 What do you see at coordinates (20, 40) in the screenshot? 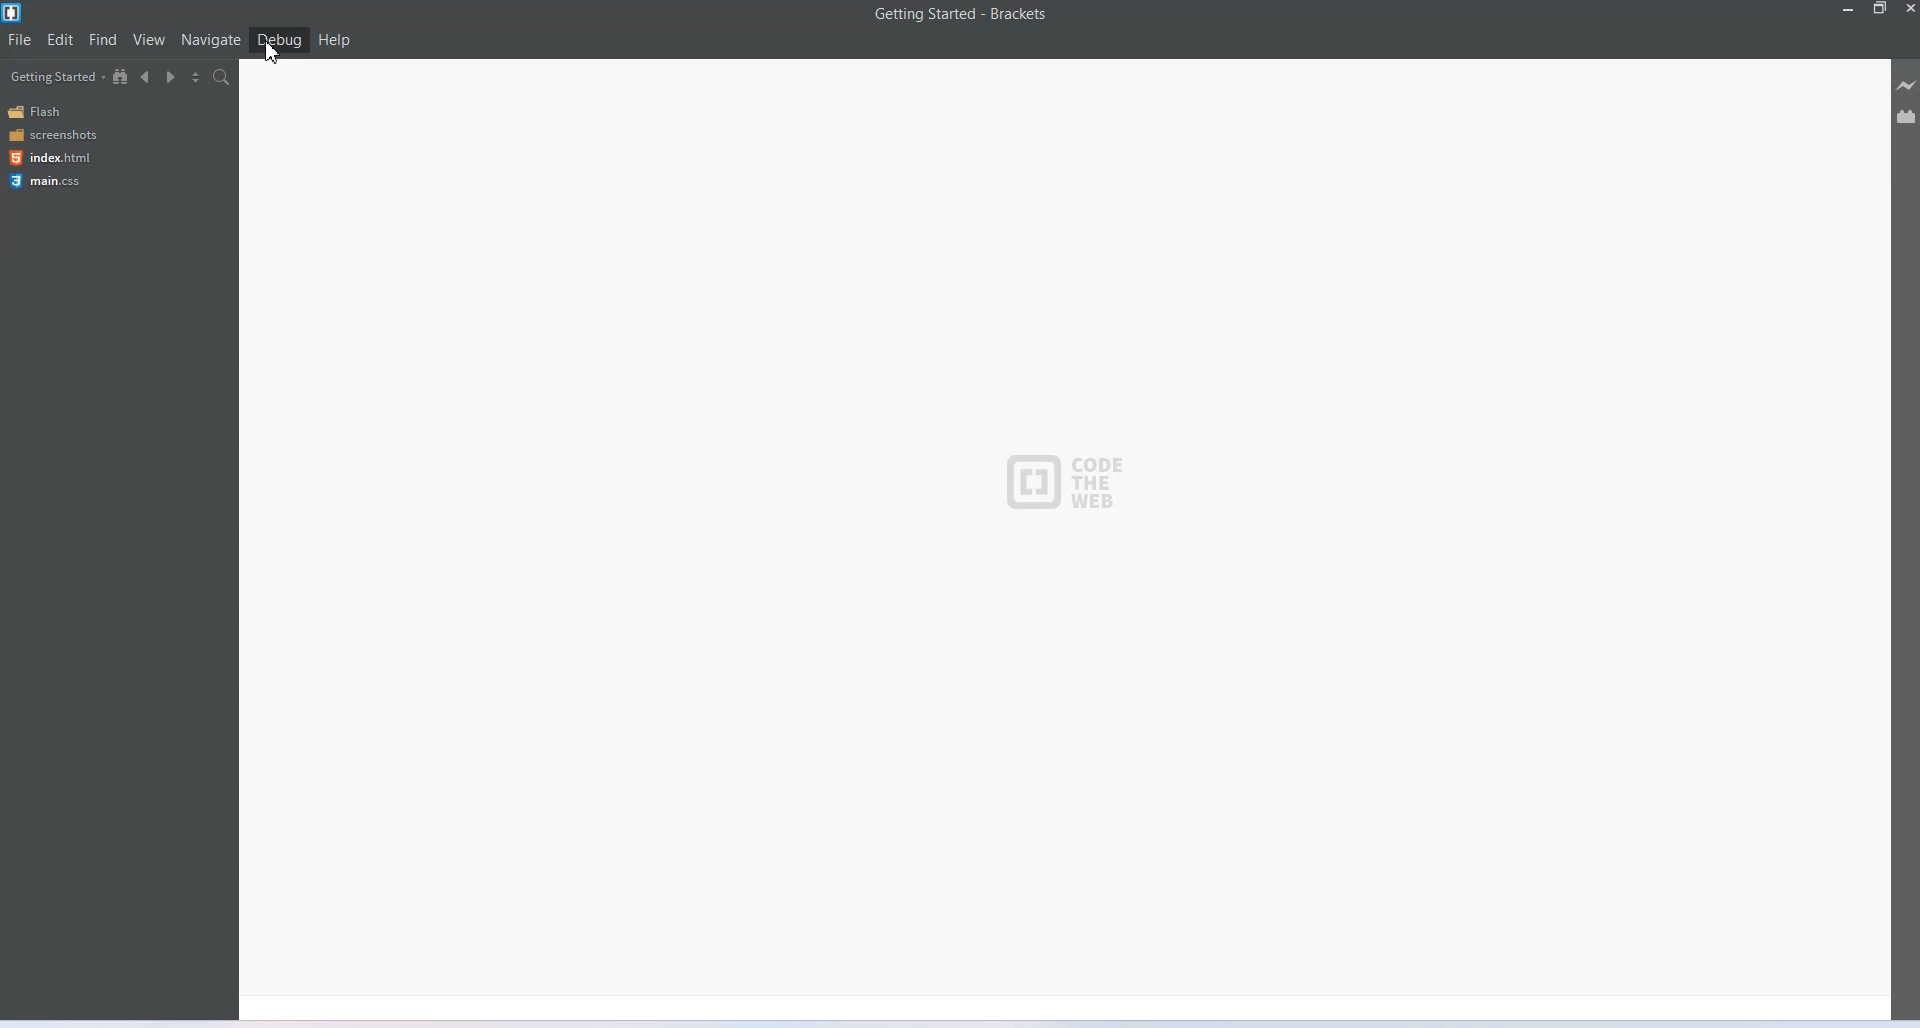
I see `File` at bounding box center [20, 40].